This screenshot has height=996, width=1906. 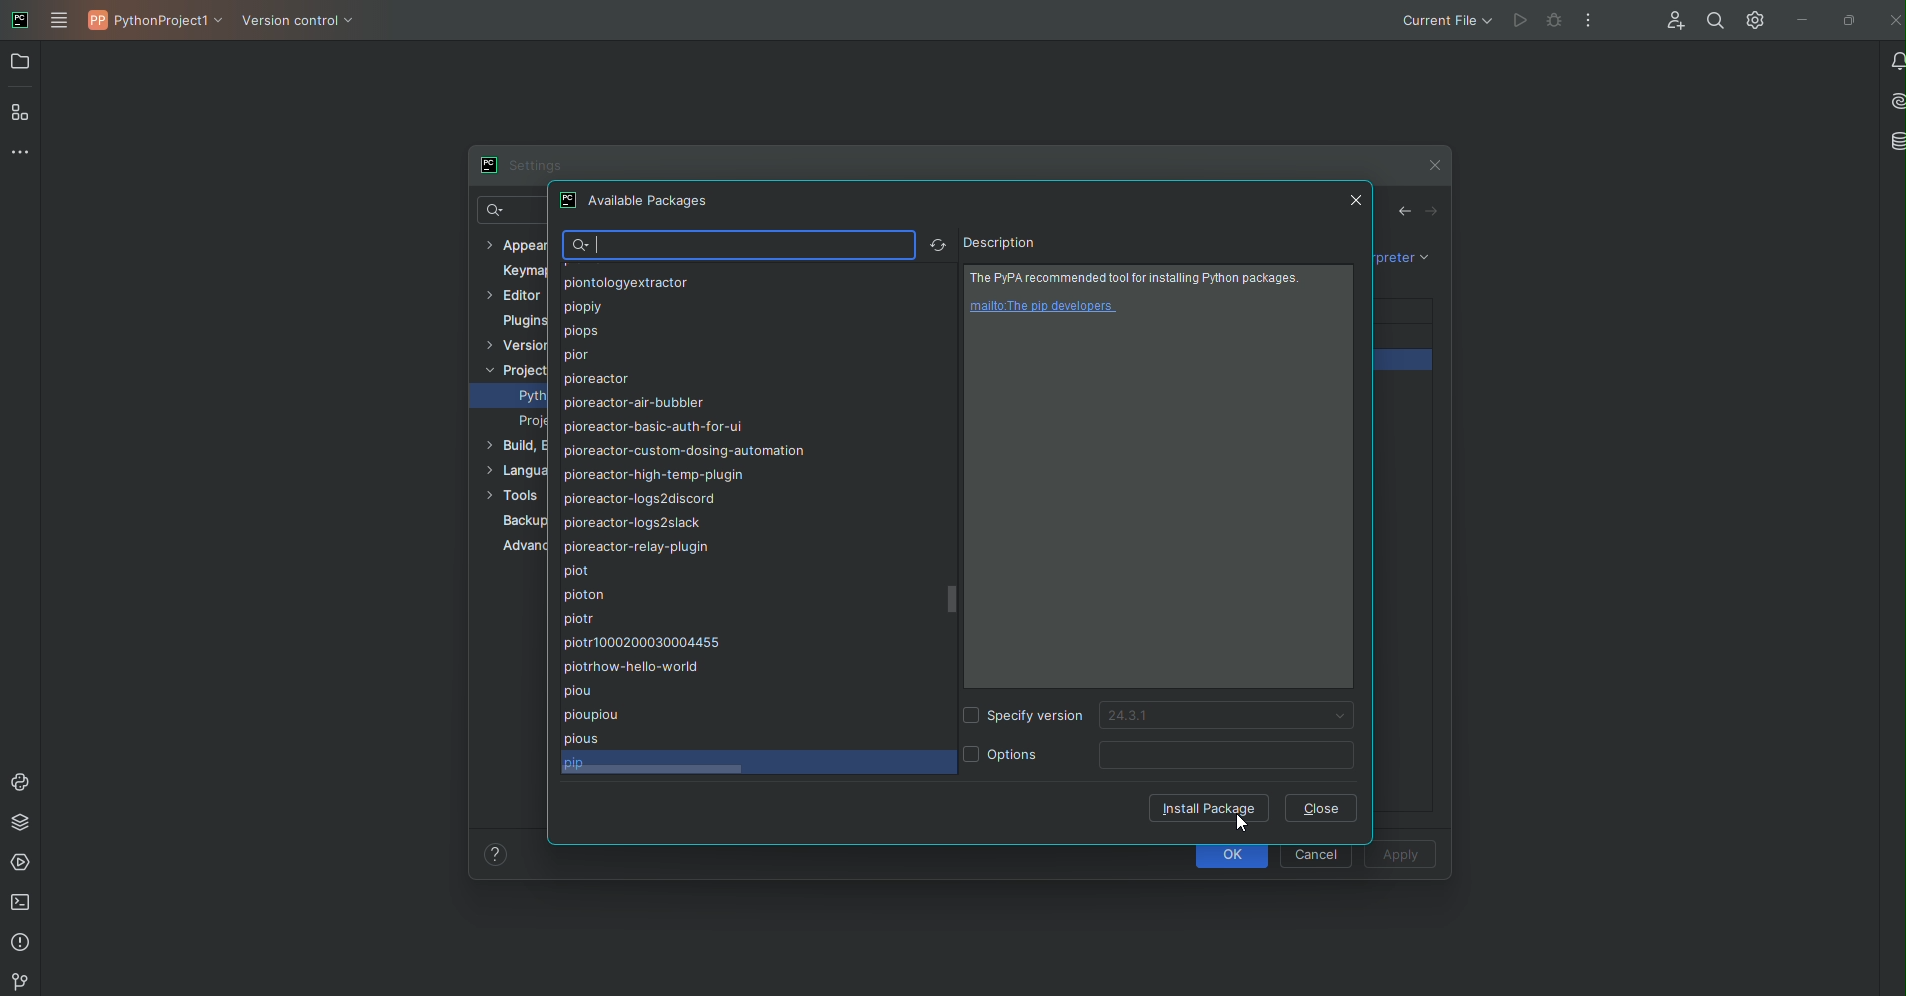 I want to click on Options bar, so click(x=1228, y=755).